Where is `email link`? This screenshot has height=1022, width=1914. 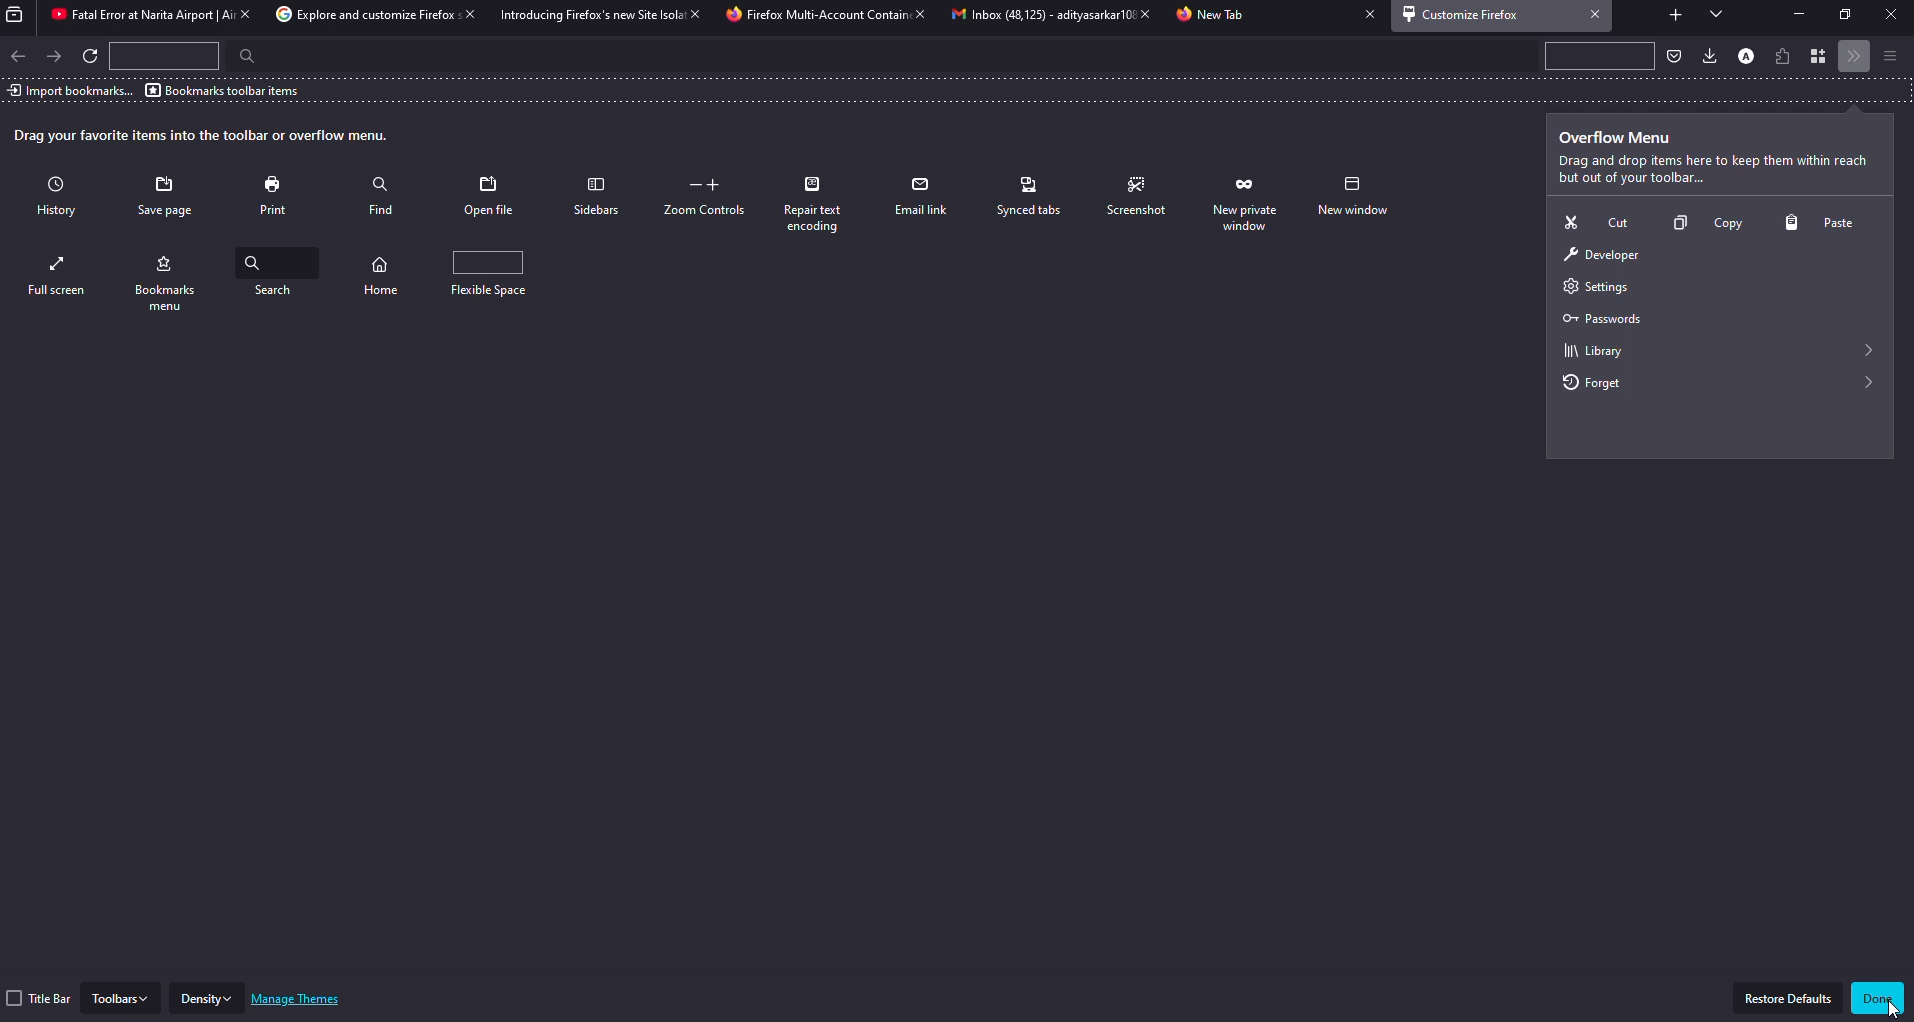
email link is located at coordinates (923, 196).